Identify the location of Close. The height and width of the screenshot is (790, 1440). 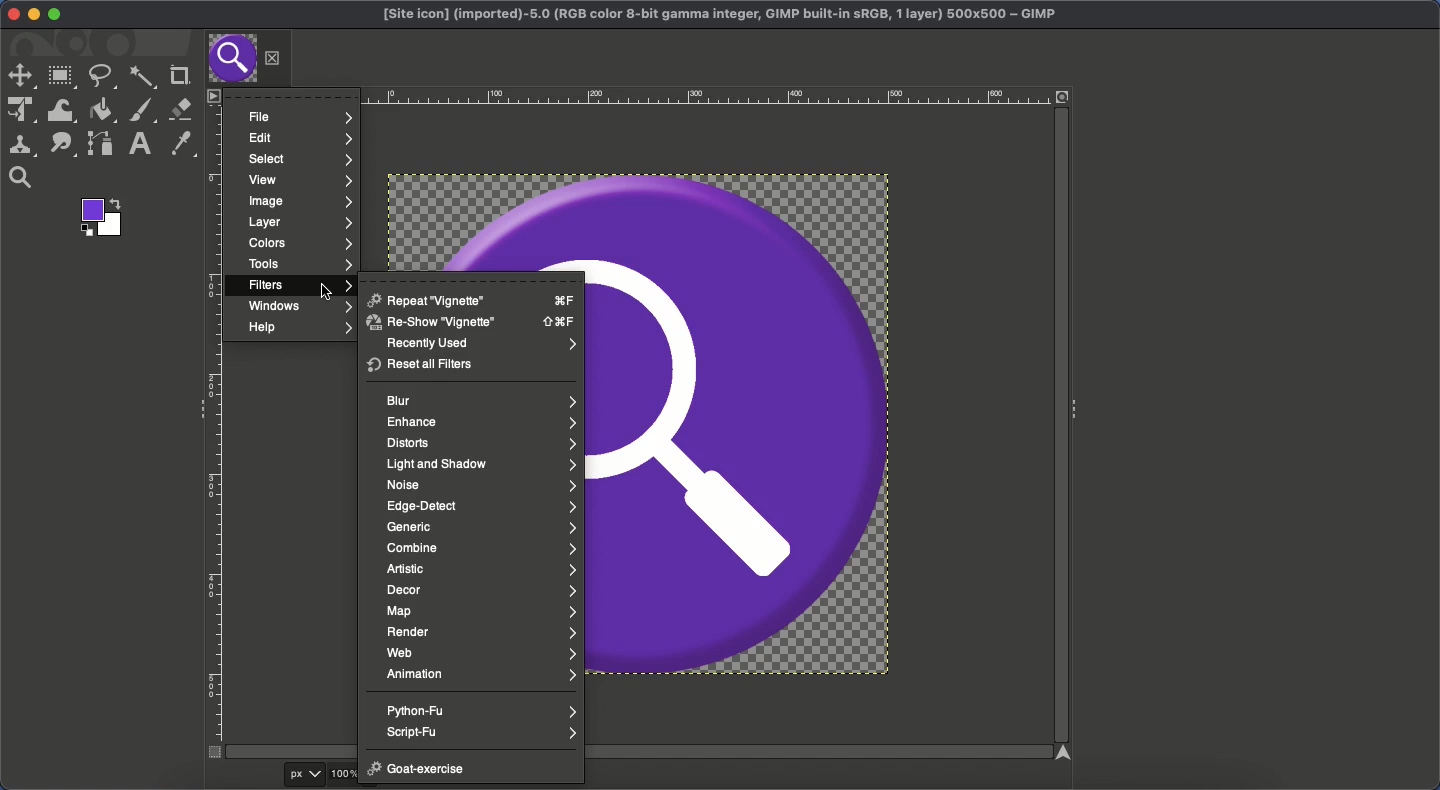
(273, 58).